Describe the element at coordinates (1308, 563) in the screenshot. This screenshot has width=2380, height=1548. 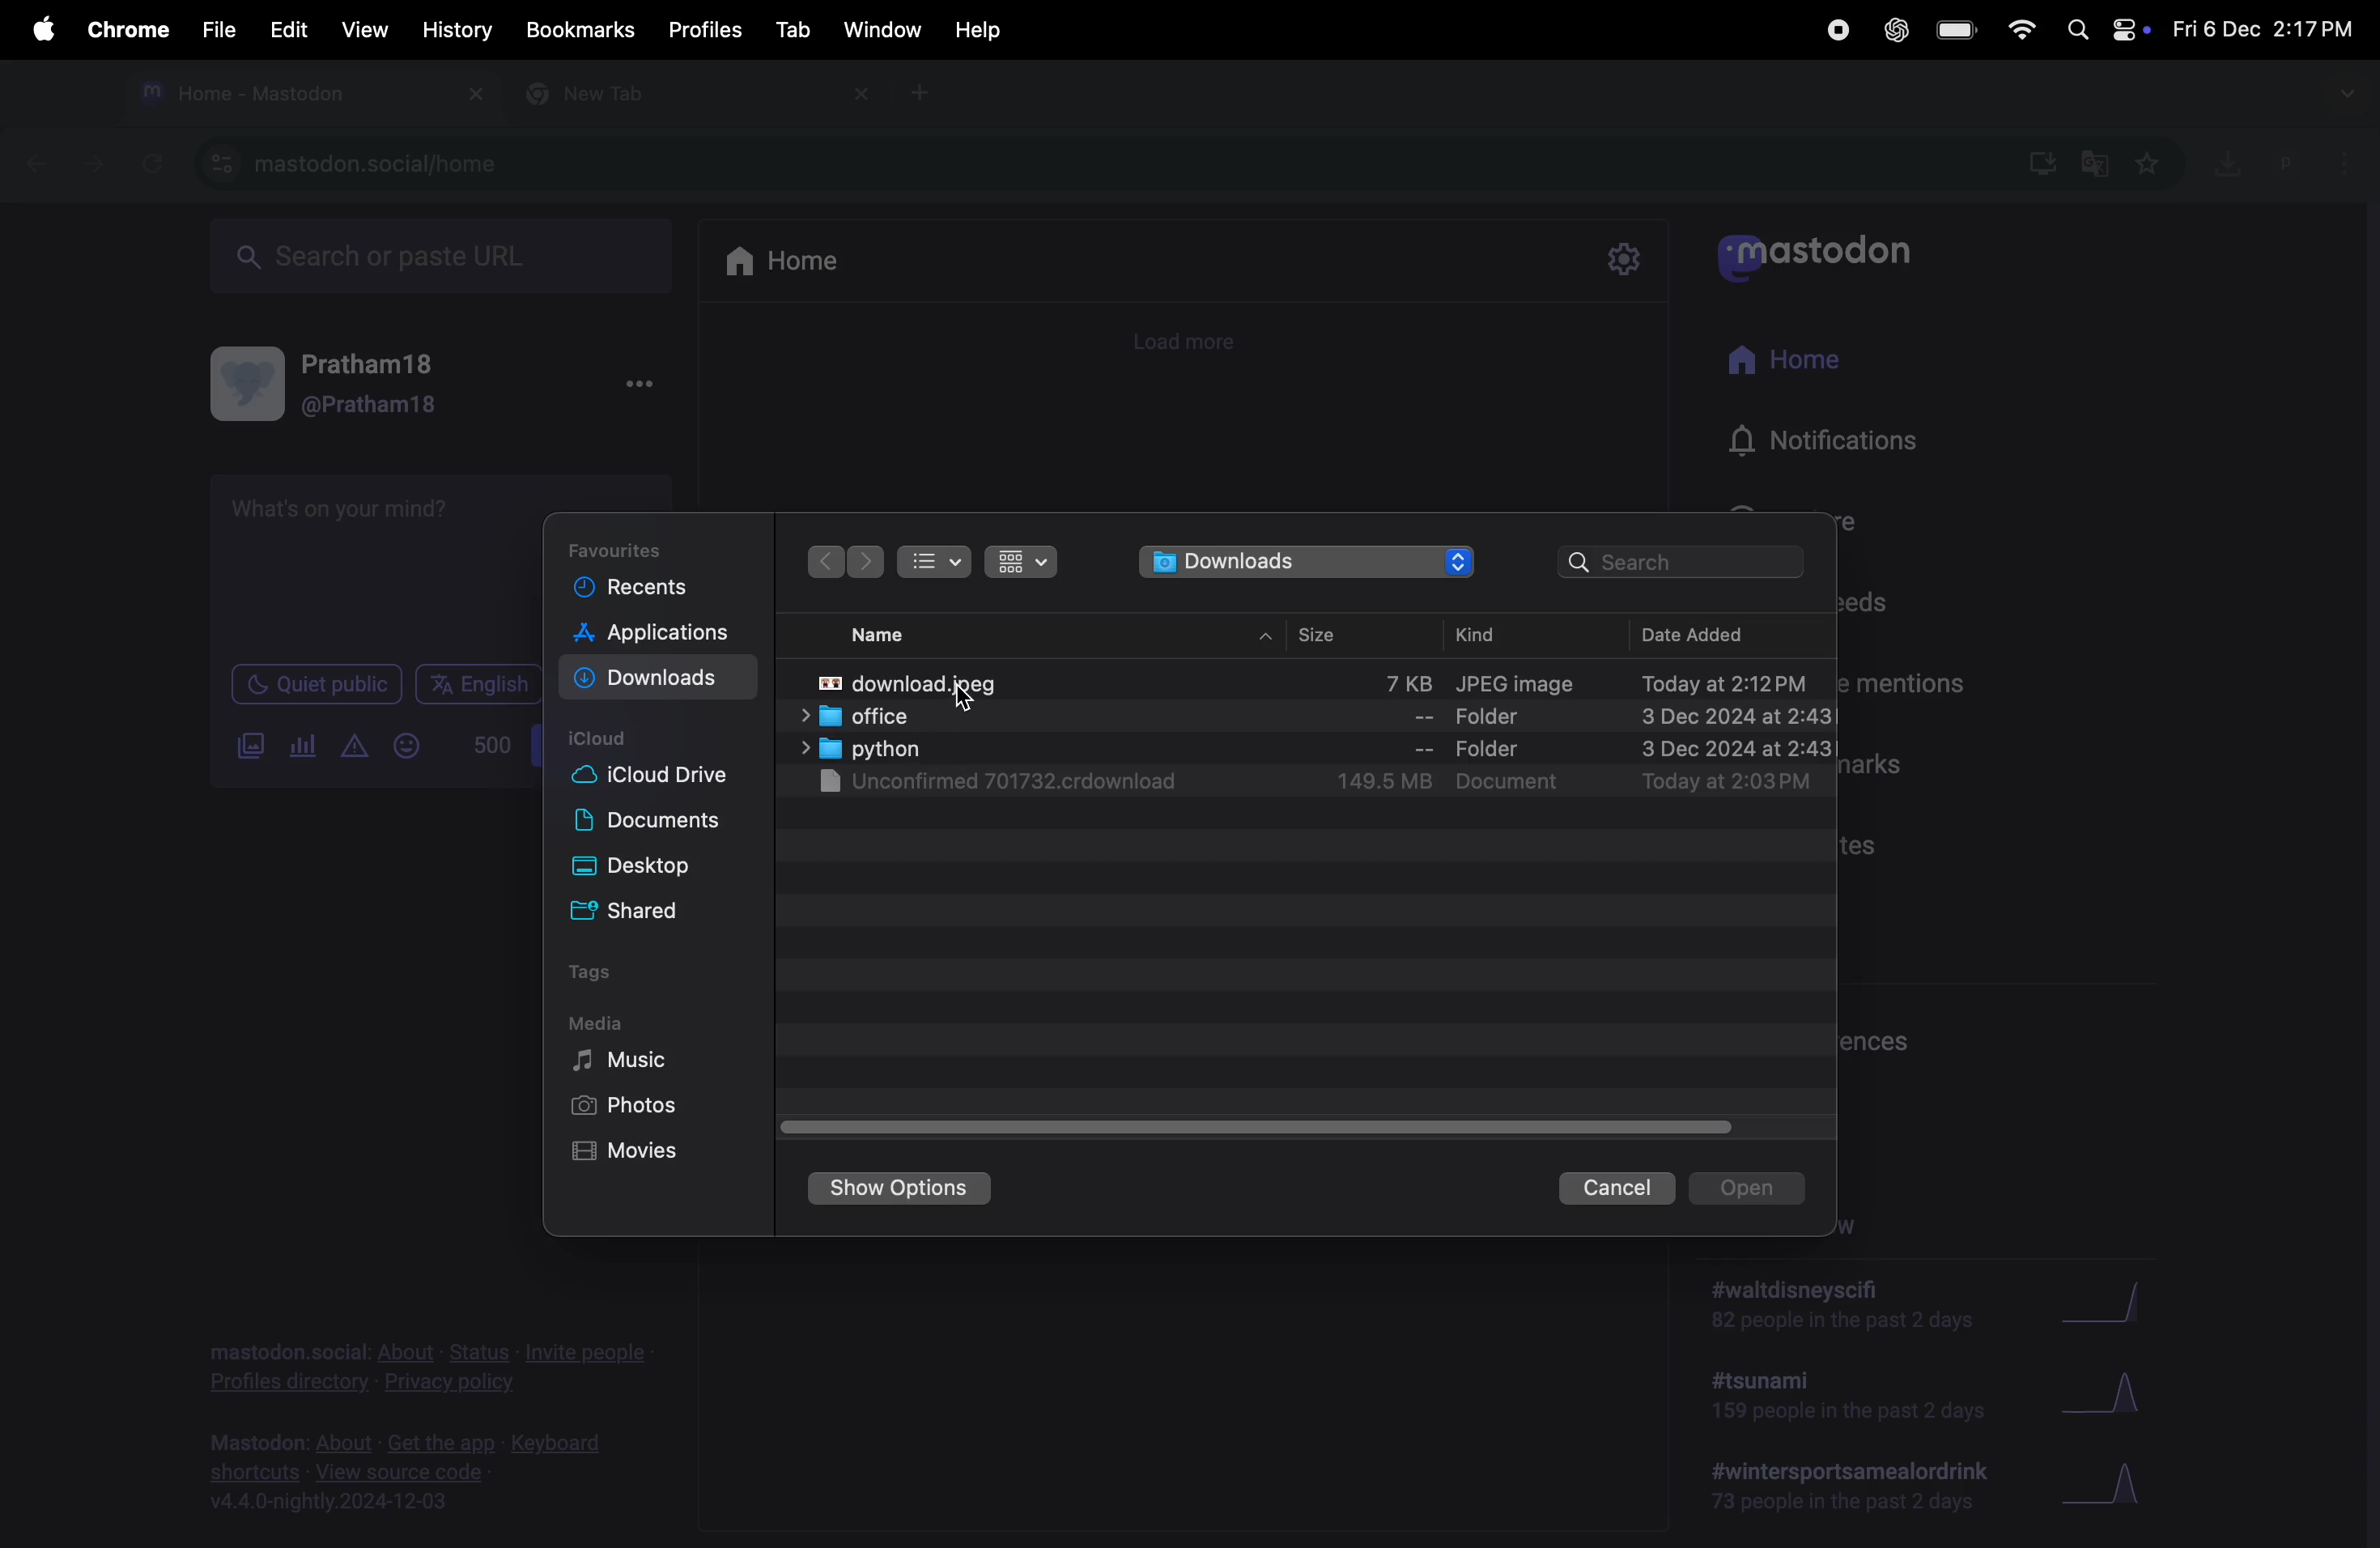
I see `downloads` at that location.